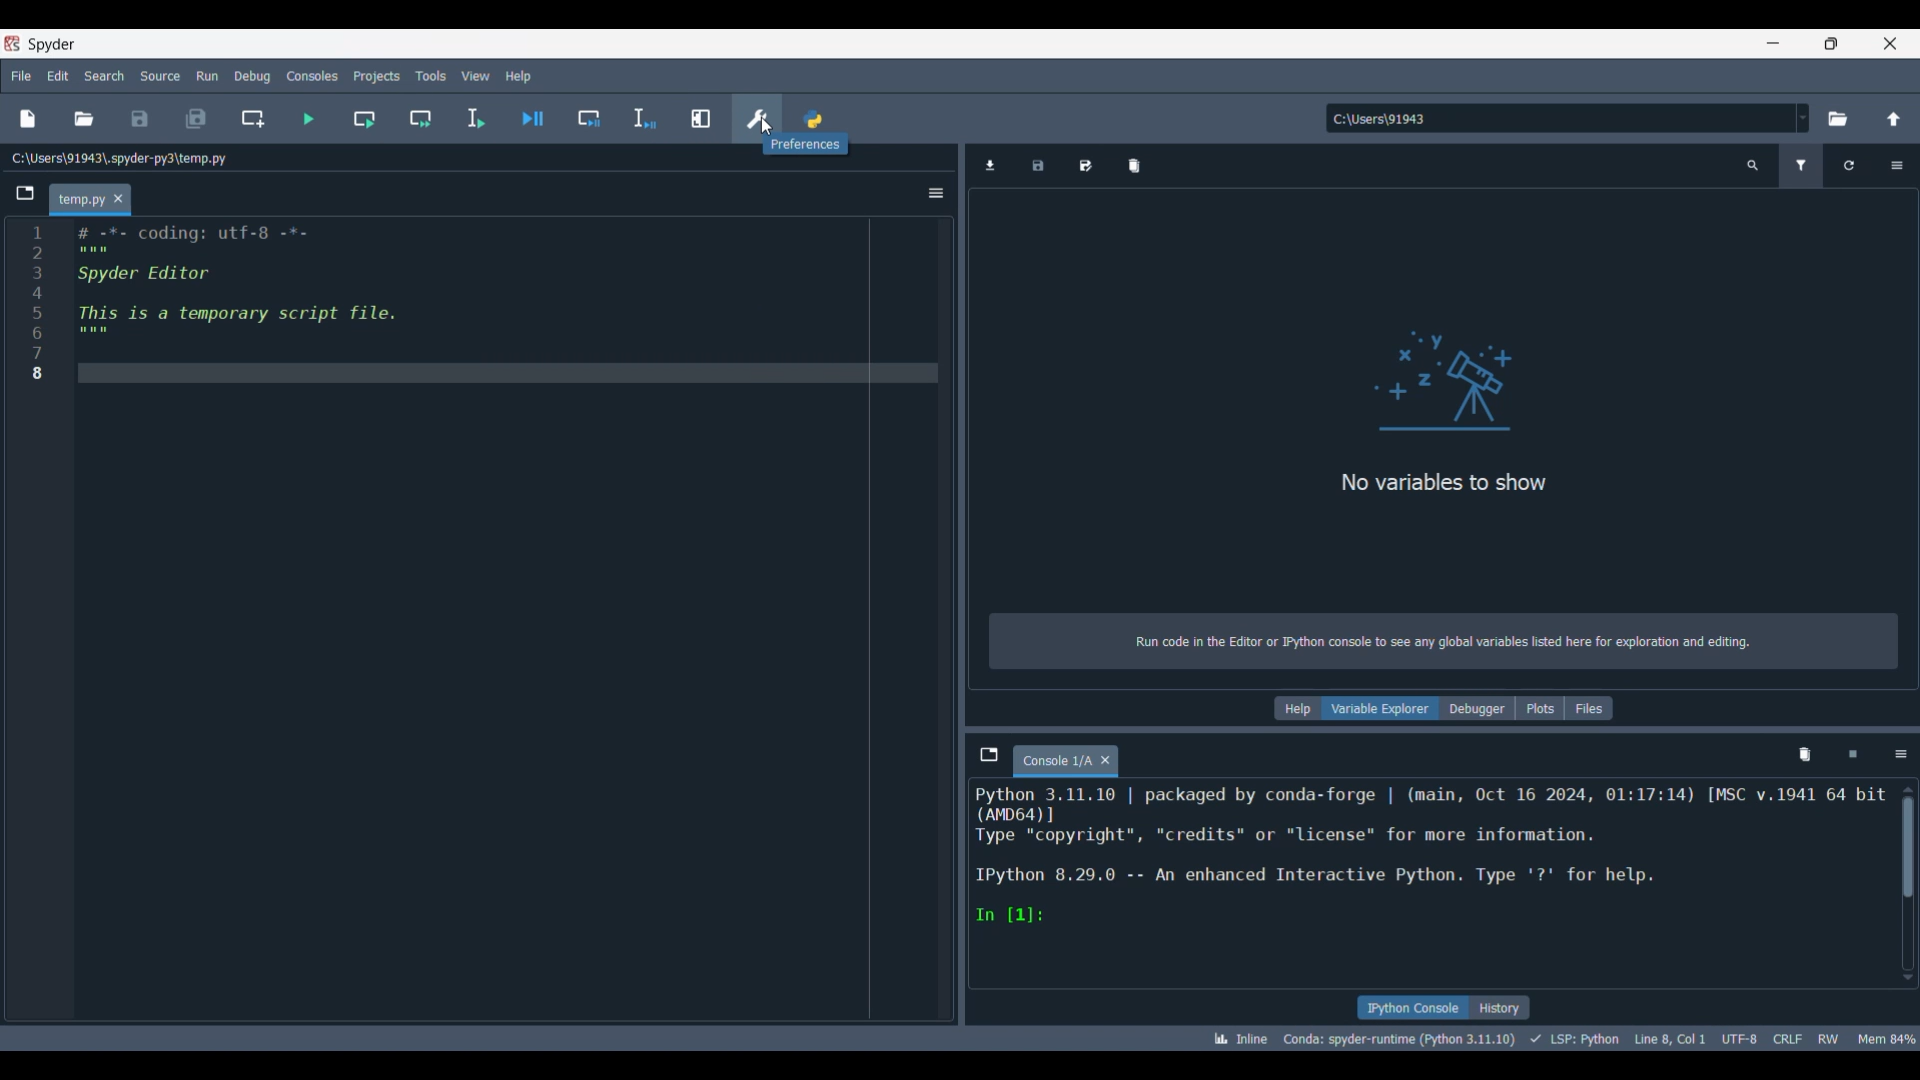 This screenshot has width=1920, height=1080. What do you see at coordinates (1134, 166) in the screenshot?
I see `Remove all variables` at bounding box center [1134, 166].